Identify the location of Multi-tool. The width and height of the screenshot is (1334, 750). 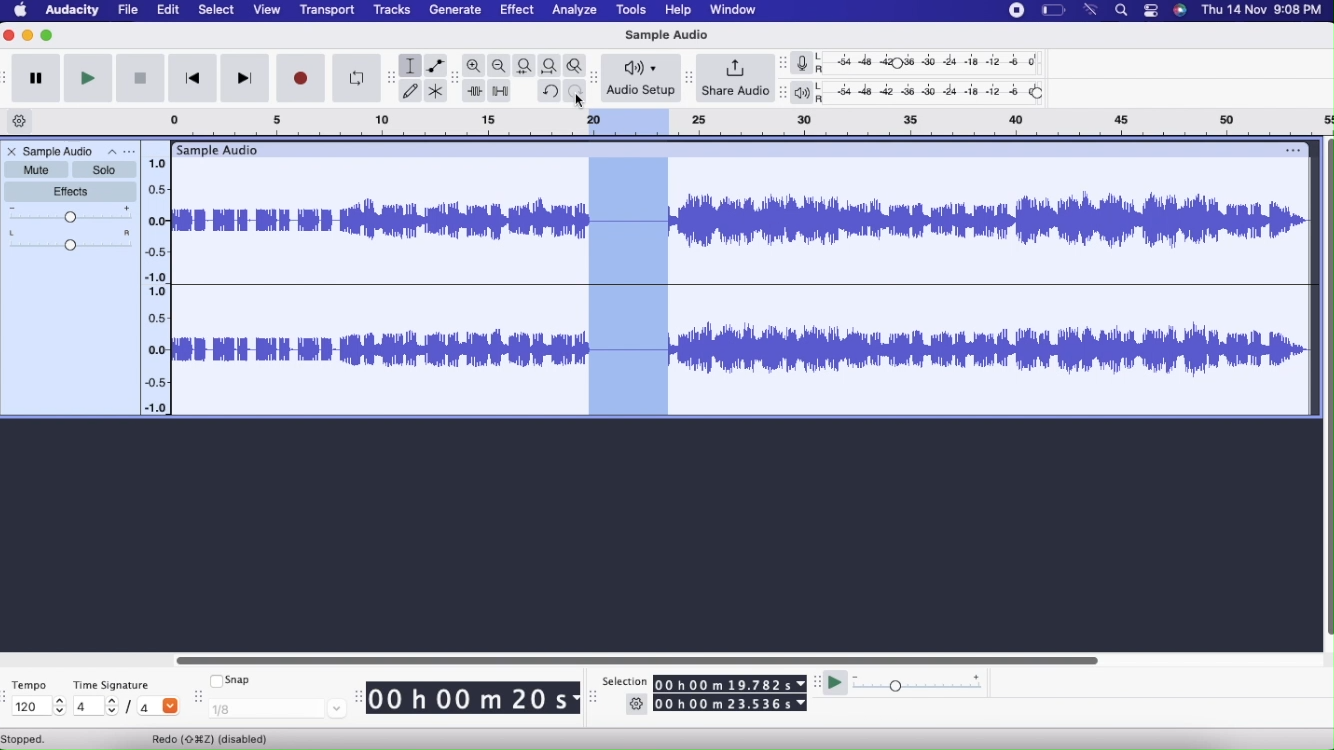
(438, 90).